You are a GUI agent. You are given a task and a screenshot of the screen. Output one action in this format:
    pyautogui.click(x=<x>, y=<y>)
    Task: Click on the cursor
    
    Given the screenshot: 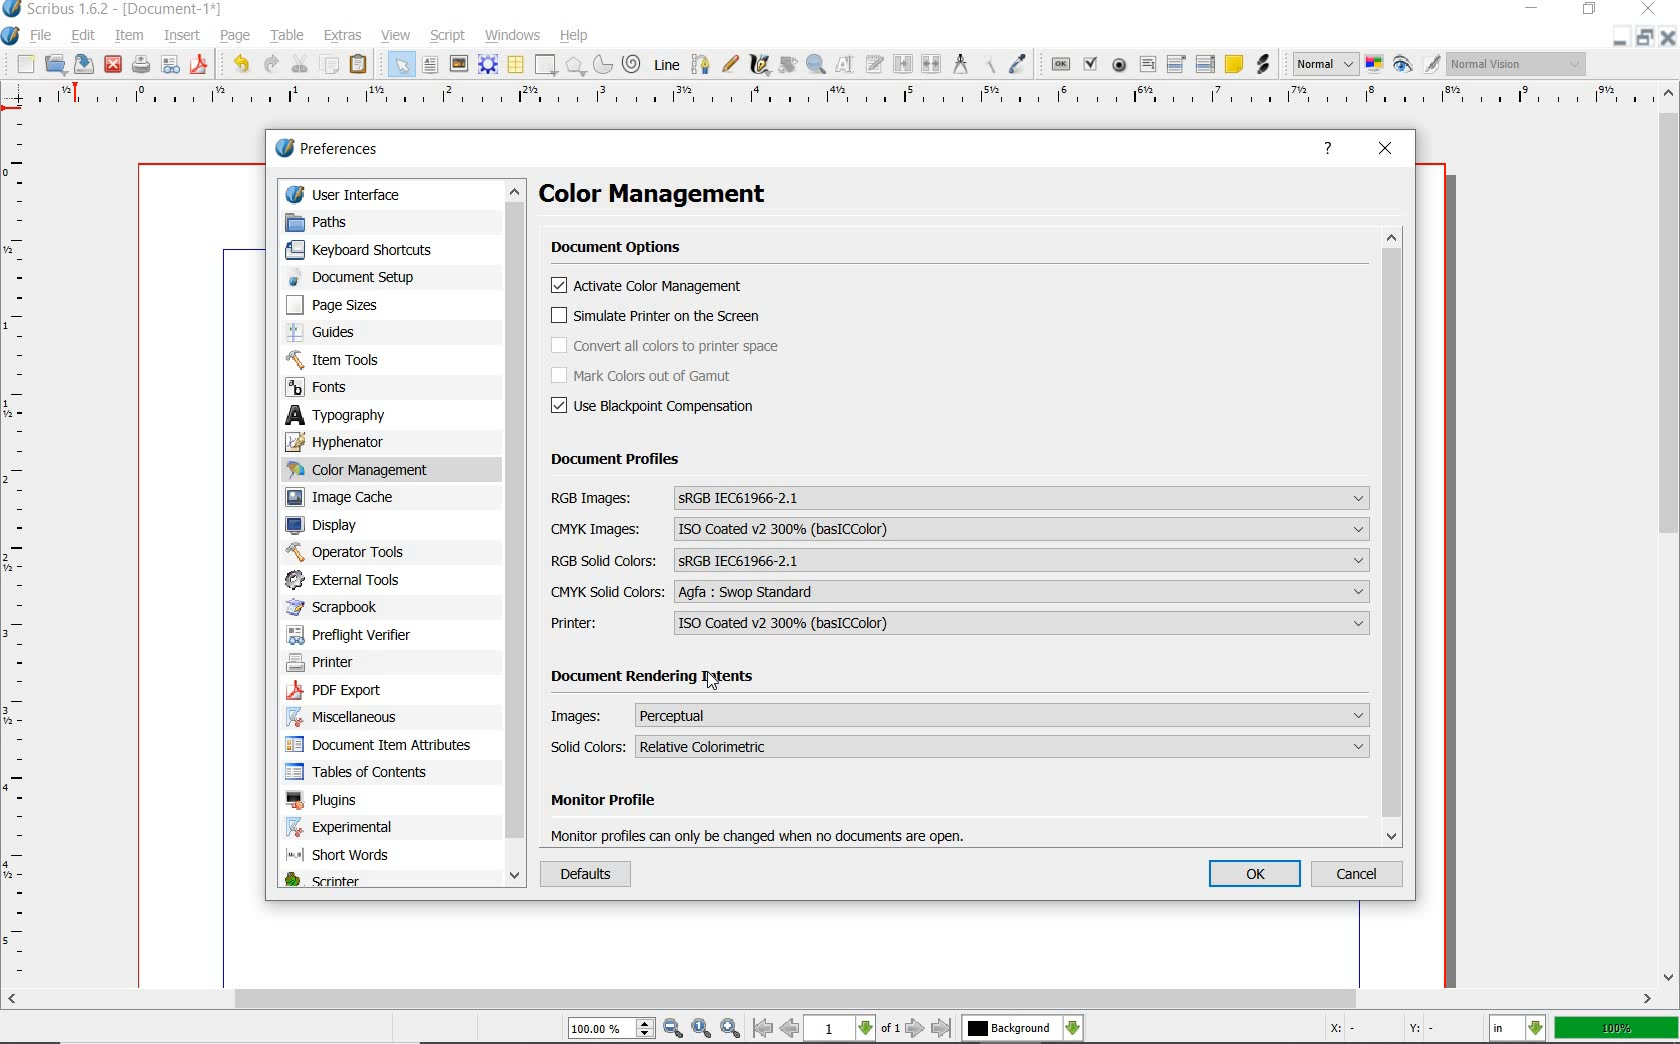 What is the action you would take?
    pyautogui.click(x=711, y=682)
    